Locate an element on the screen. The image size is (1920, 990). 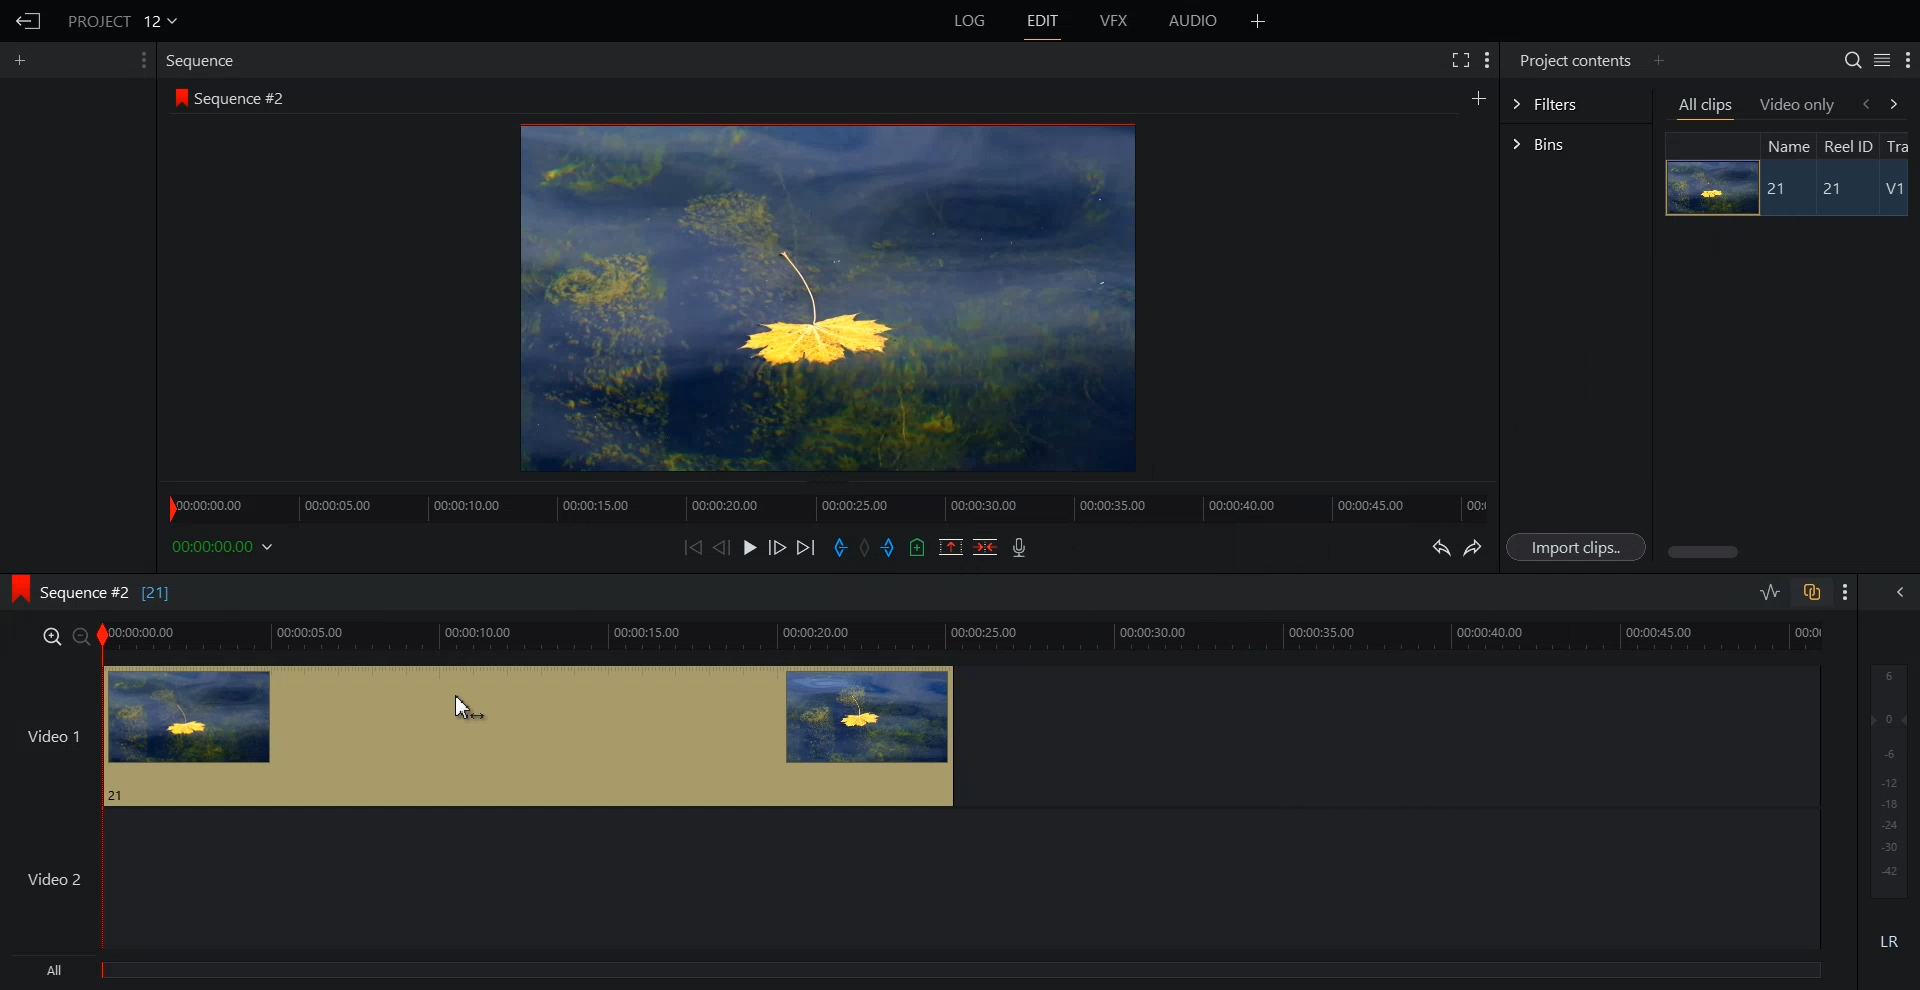
logo is located at coordinates (177, 97).